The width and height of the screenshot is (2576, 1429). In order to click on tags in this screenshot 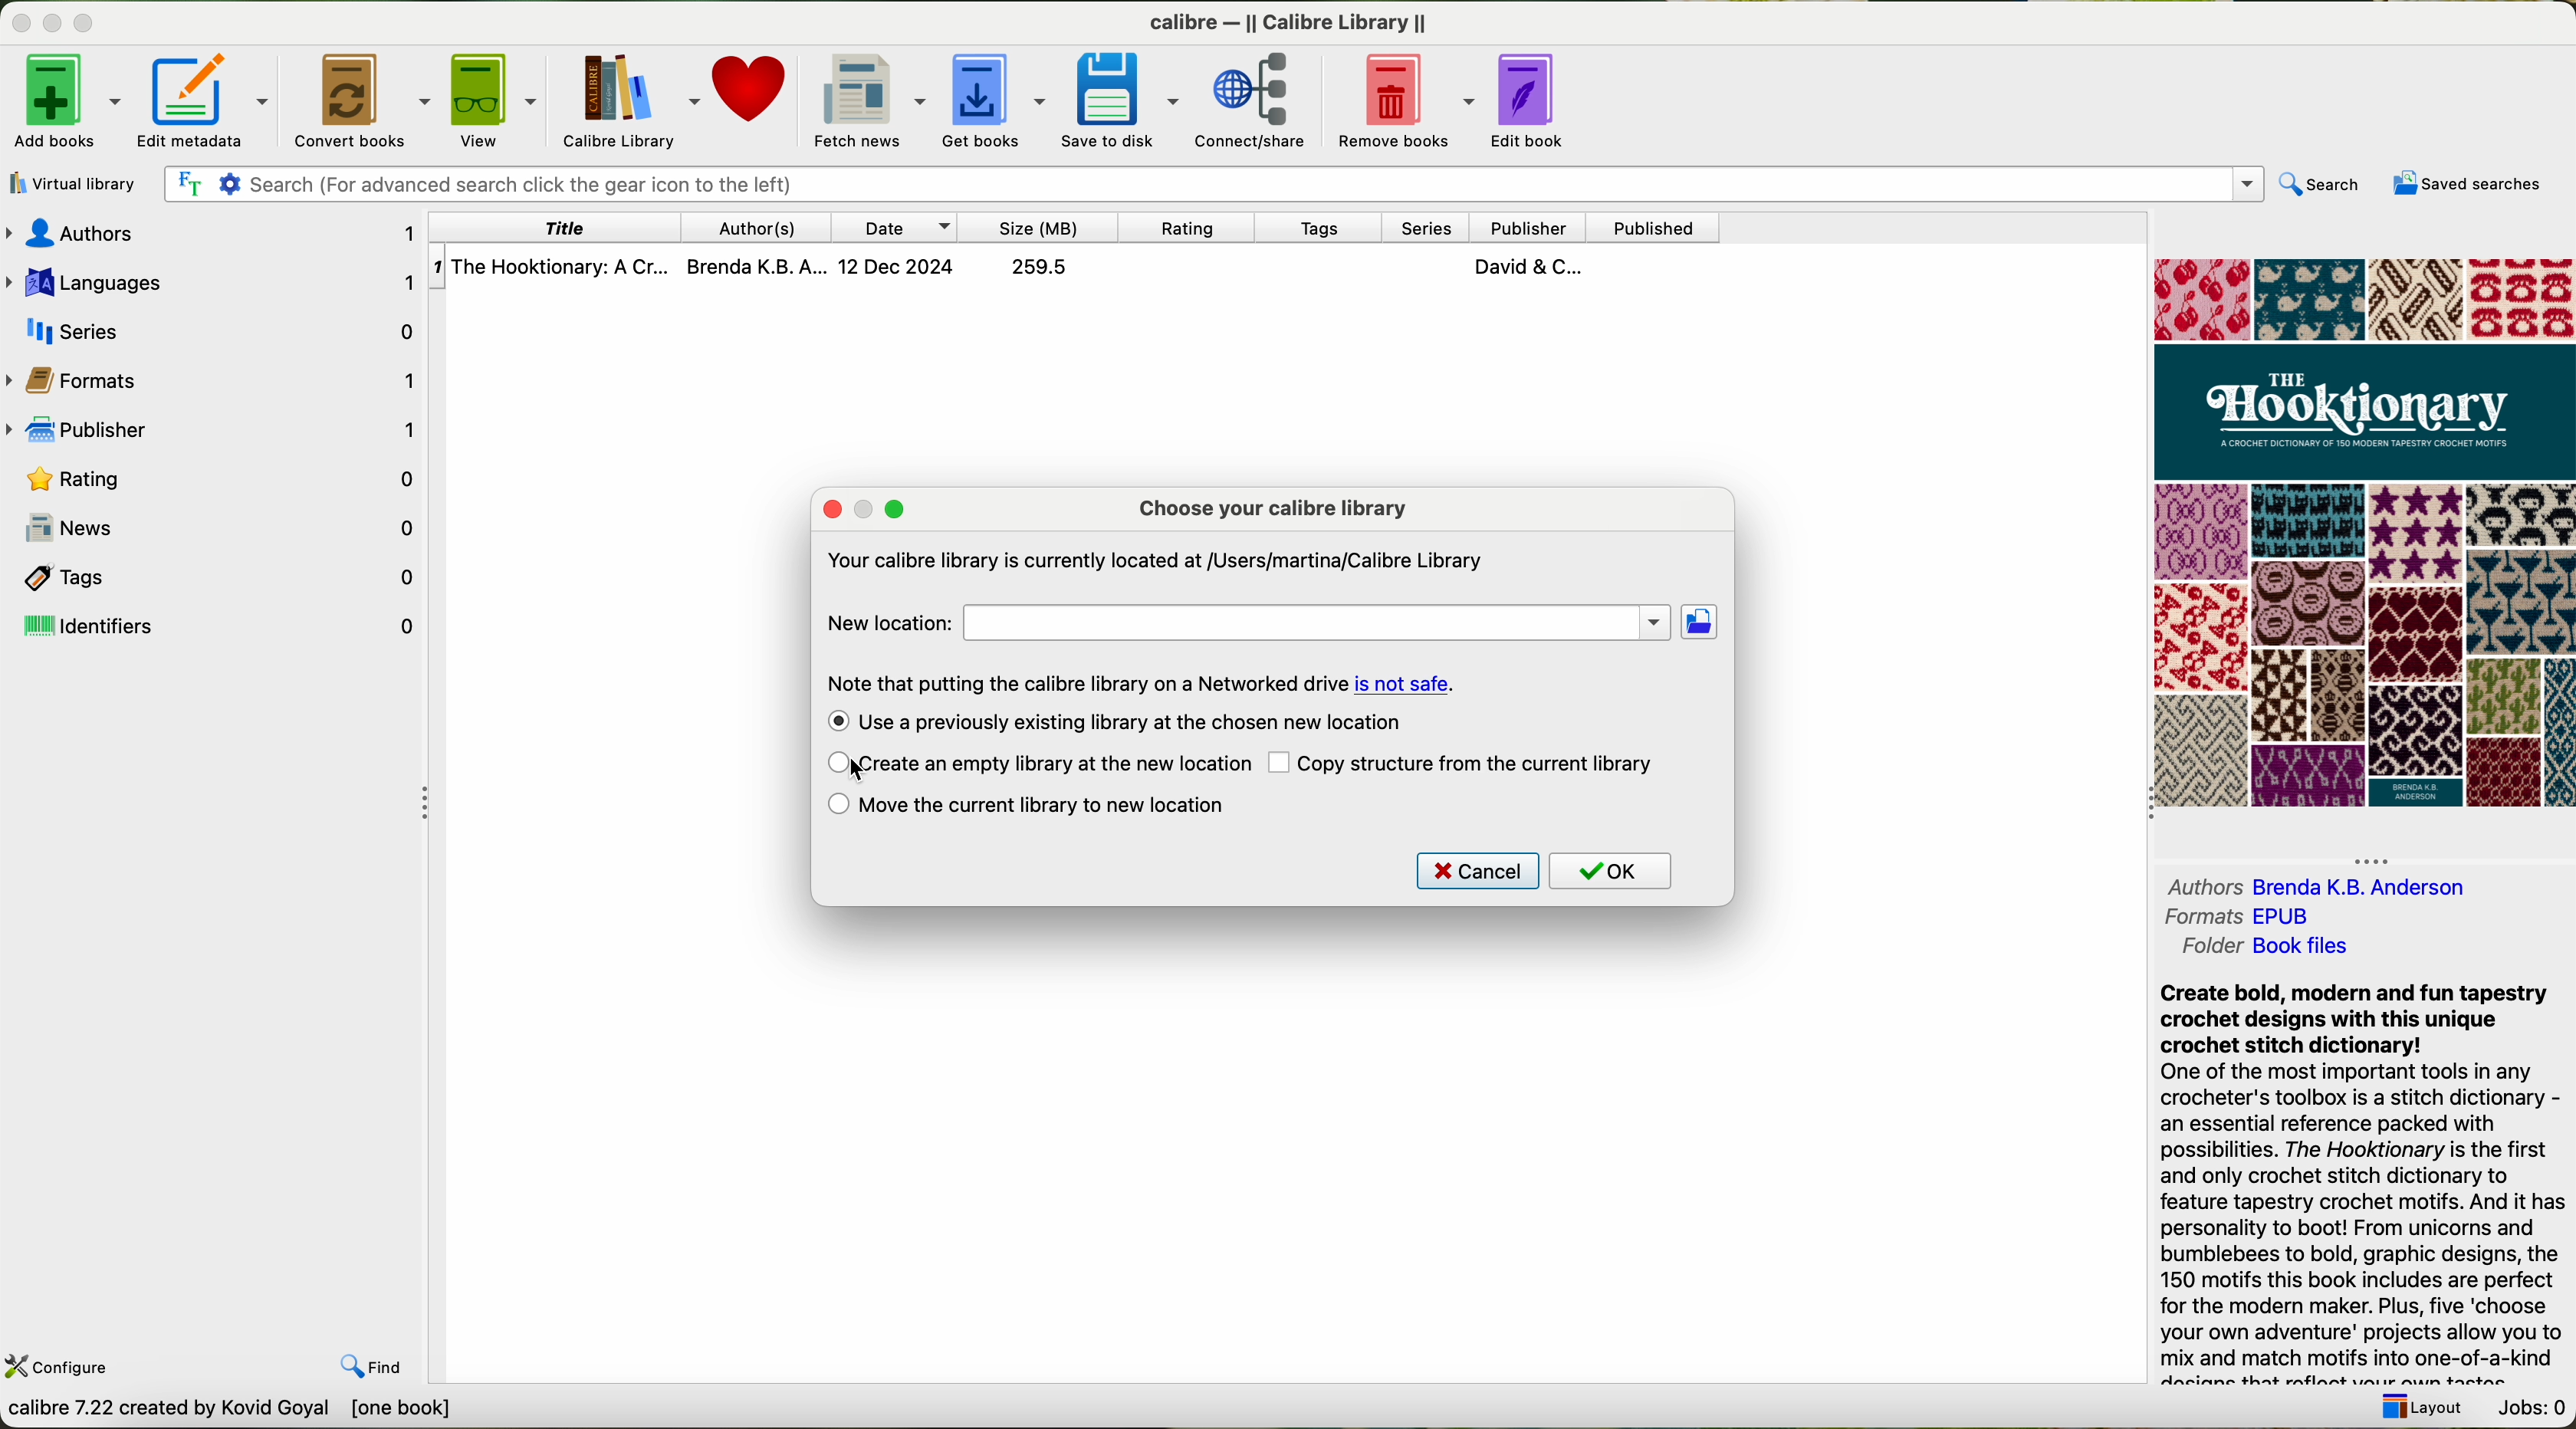, I will do `click(211, 579)`.